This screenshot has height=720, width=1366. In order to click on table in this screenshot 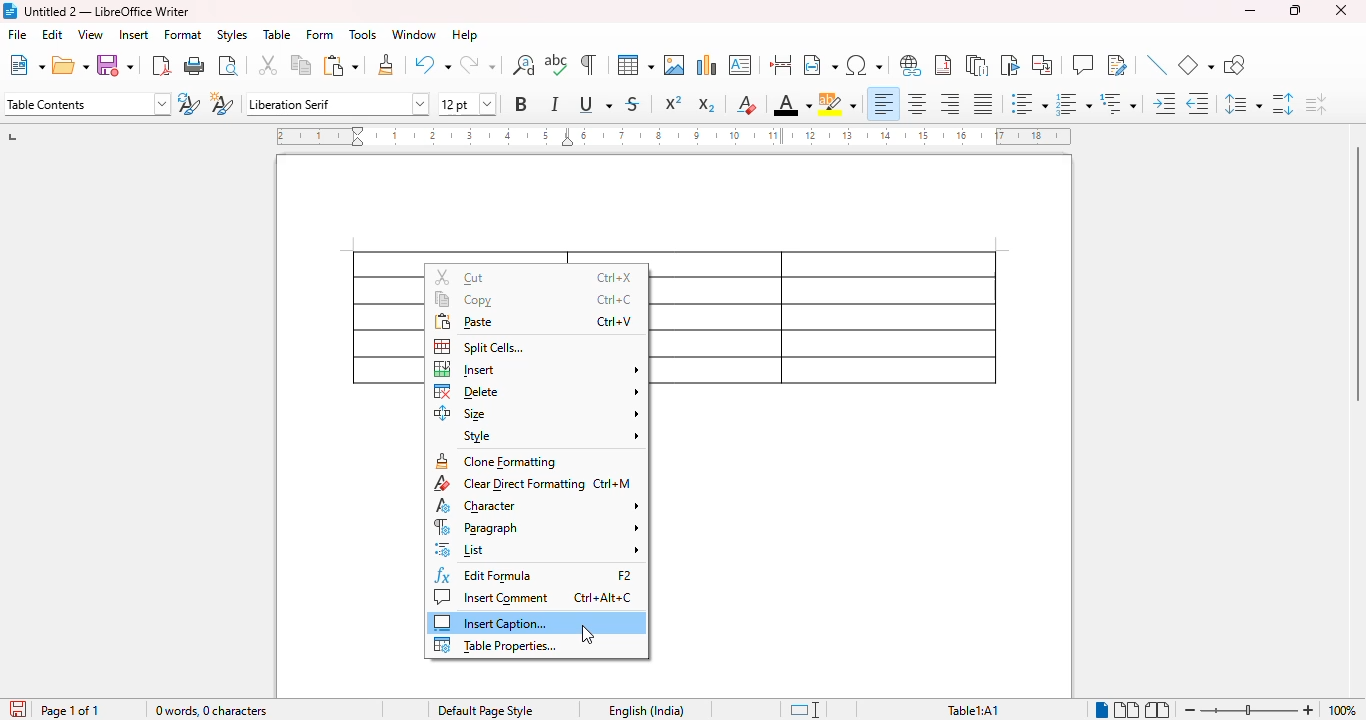, I will do `click(636, 65)`.